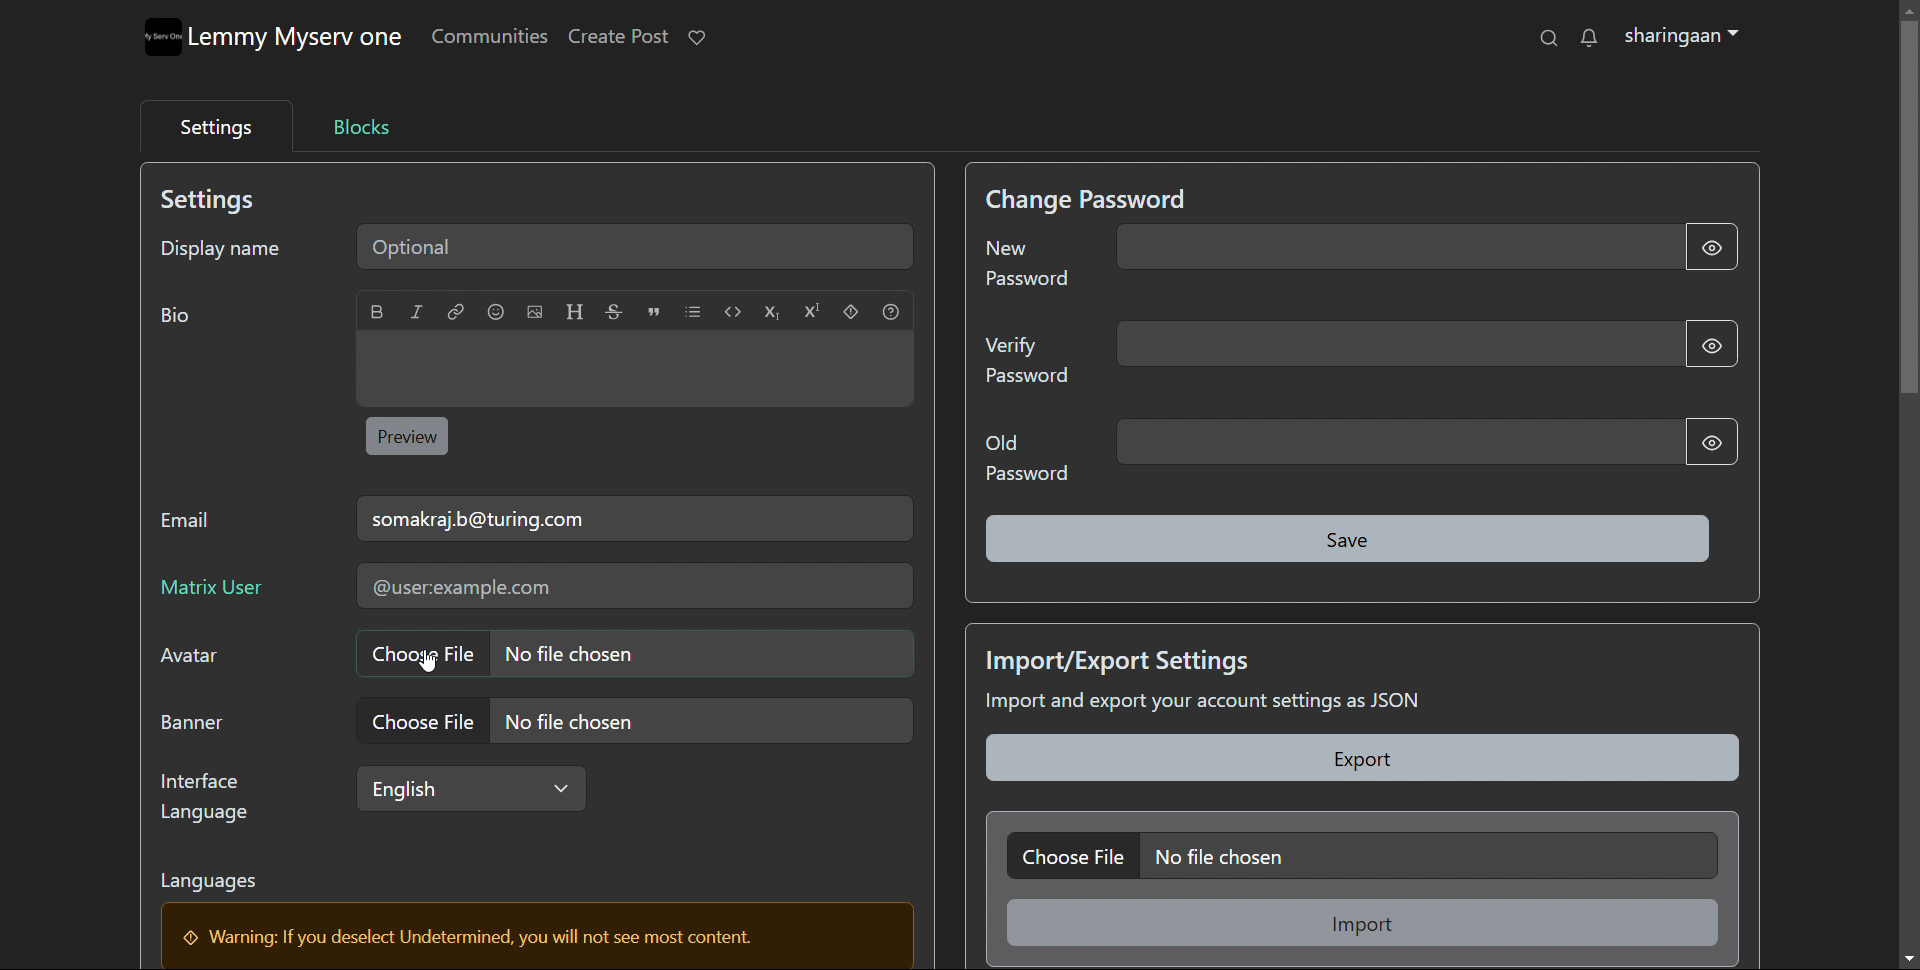  What do you see at coordinates (213, 124) in the screenshot?
I see `settings` at bounding box center [213, 124].